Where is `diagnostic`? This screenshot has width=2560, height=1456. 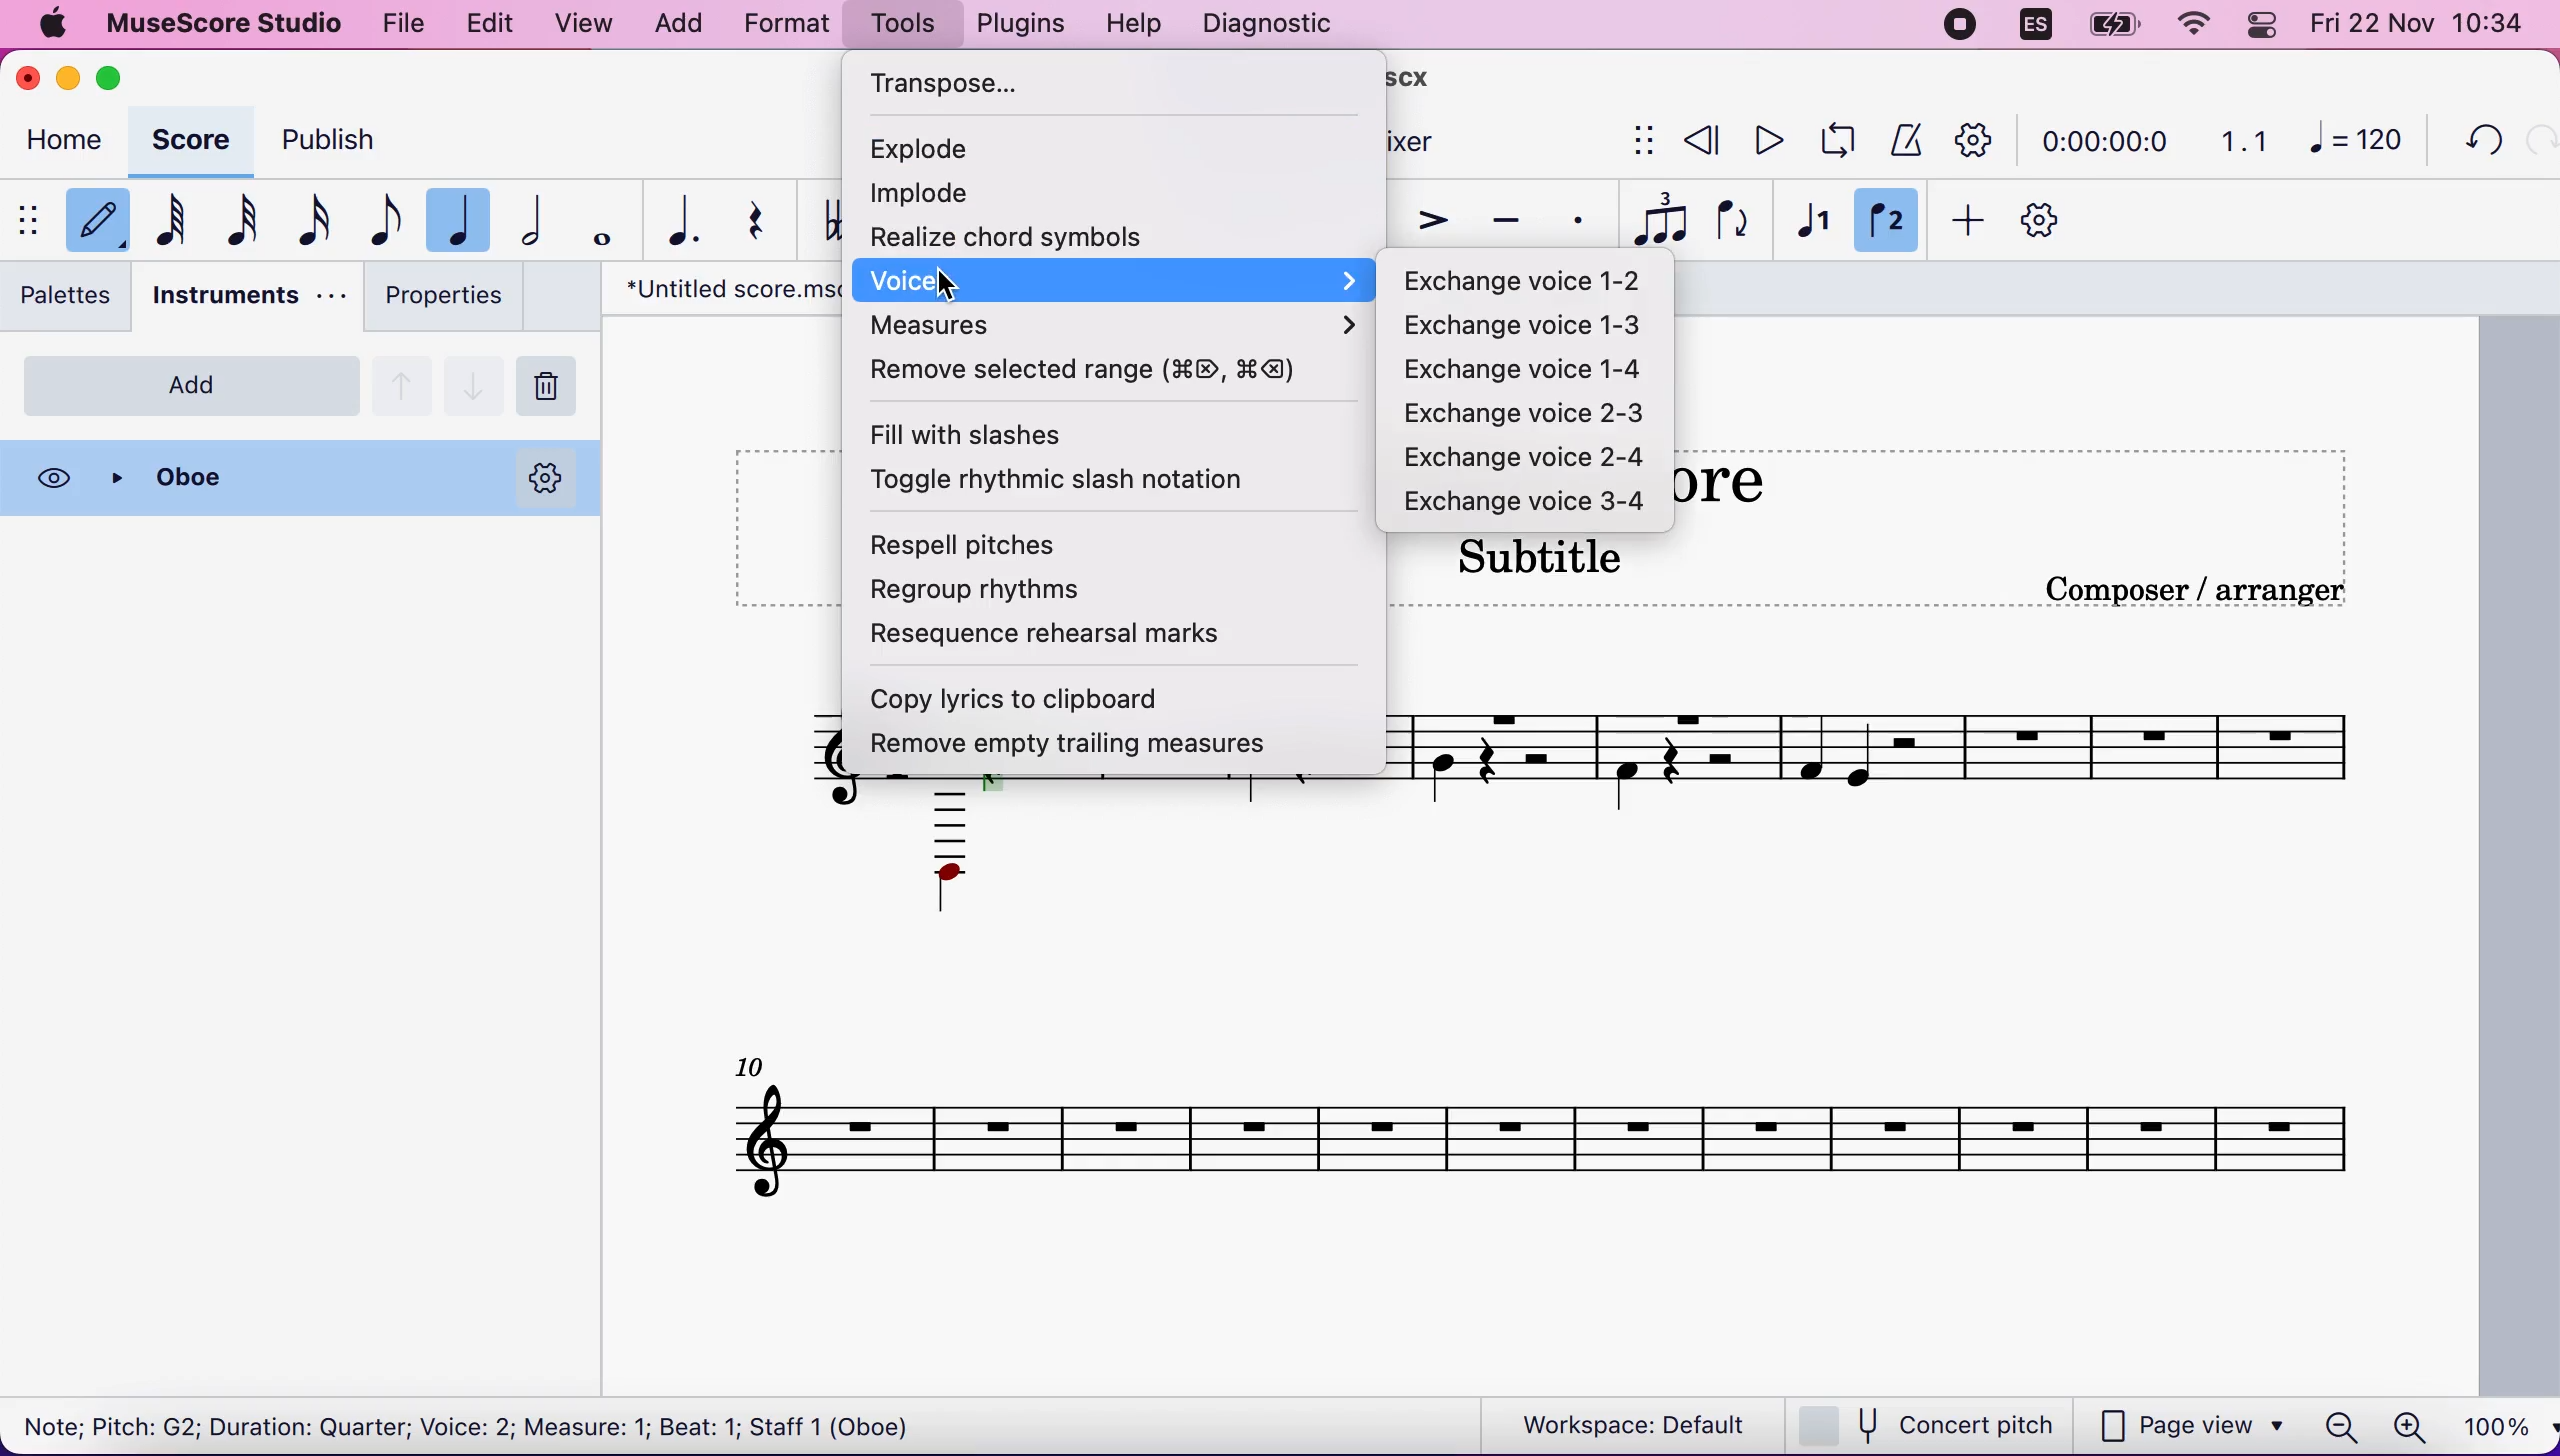
diagnostic is located at coordinates (1282, 24).